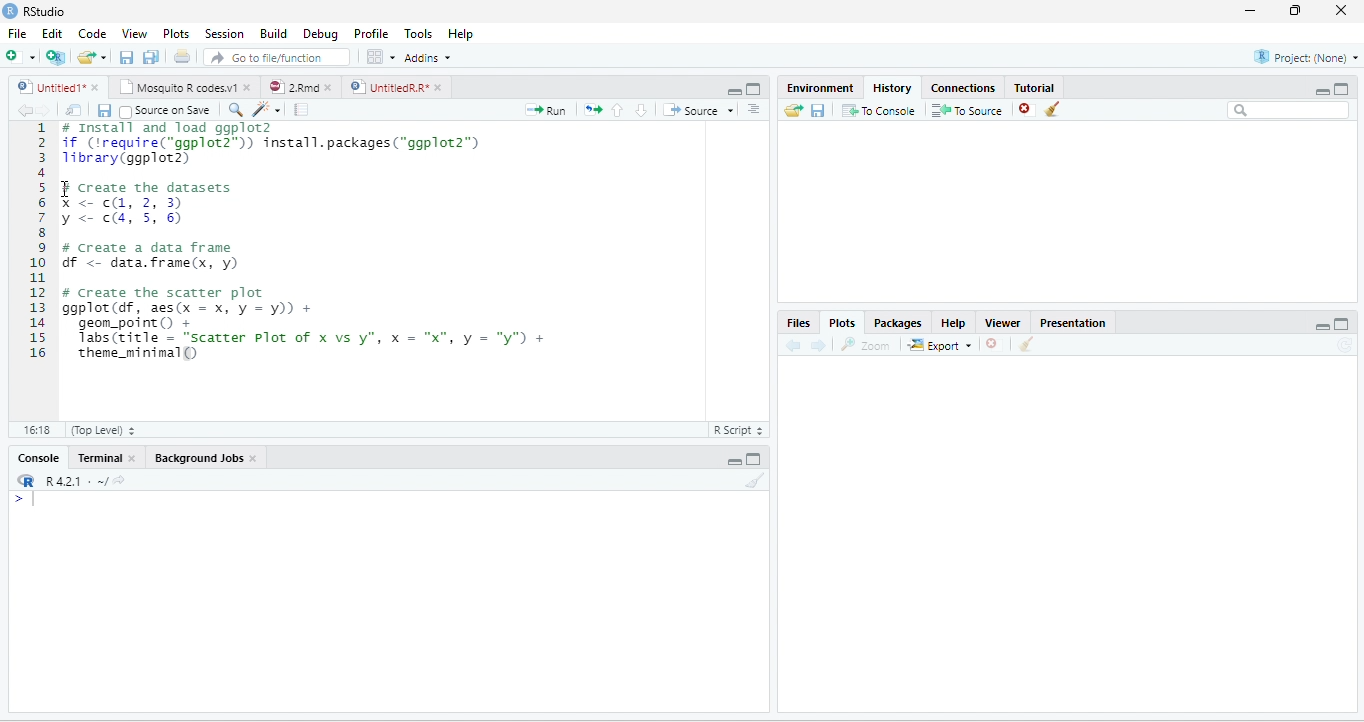 Image resolution: width=1364 pixels, height=722 pixels. I want to click on Session, so click(225, 33).